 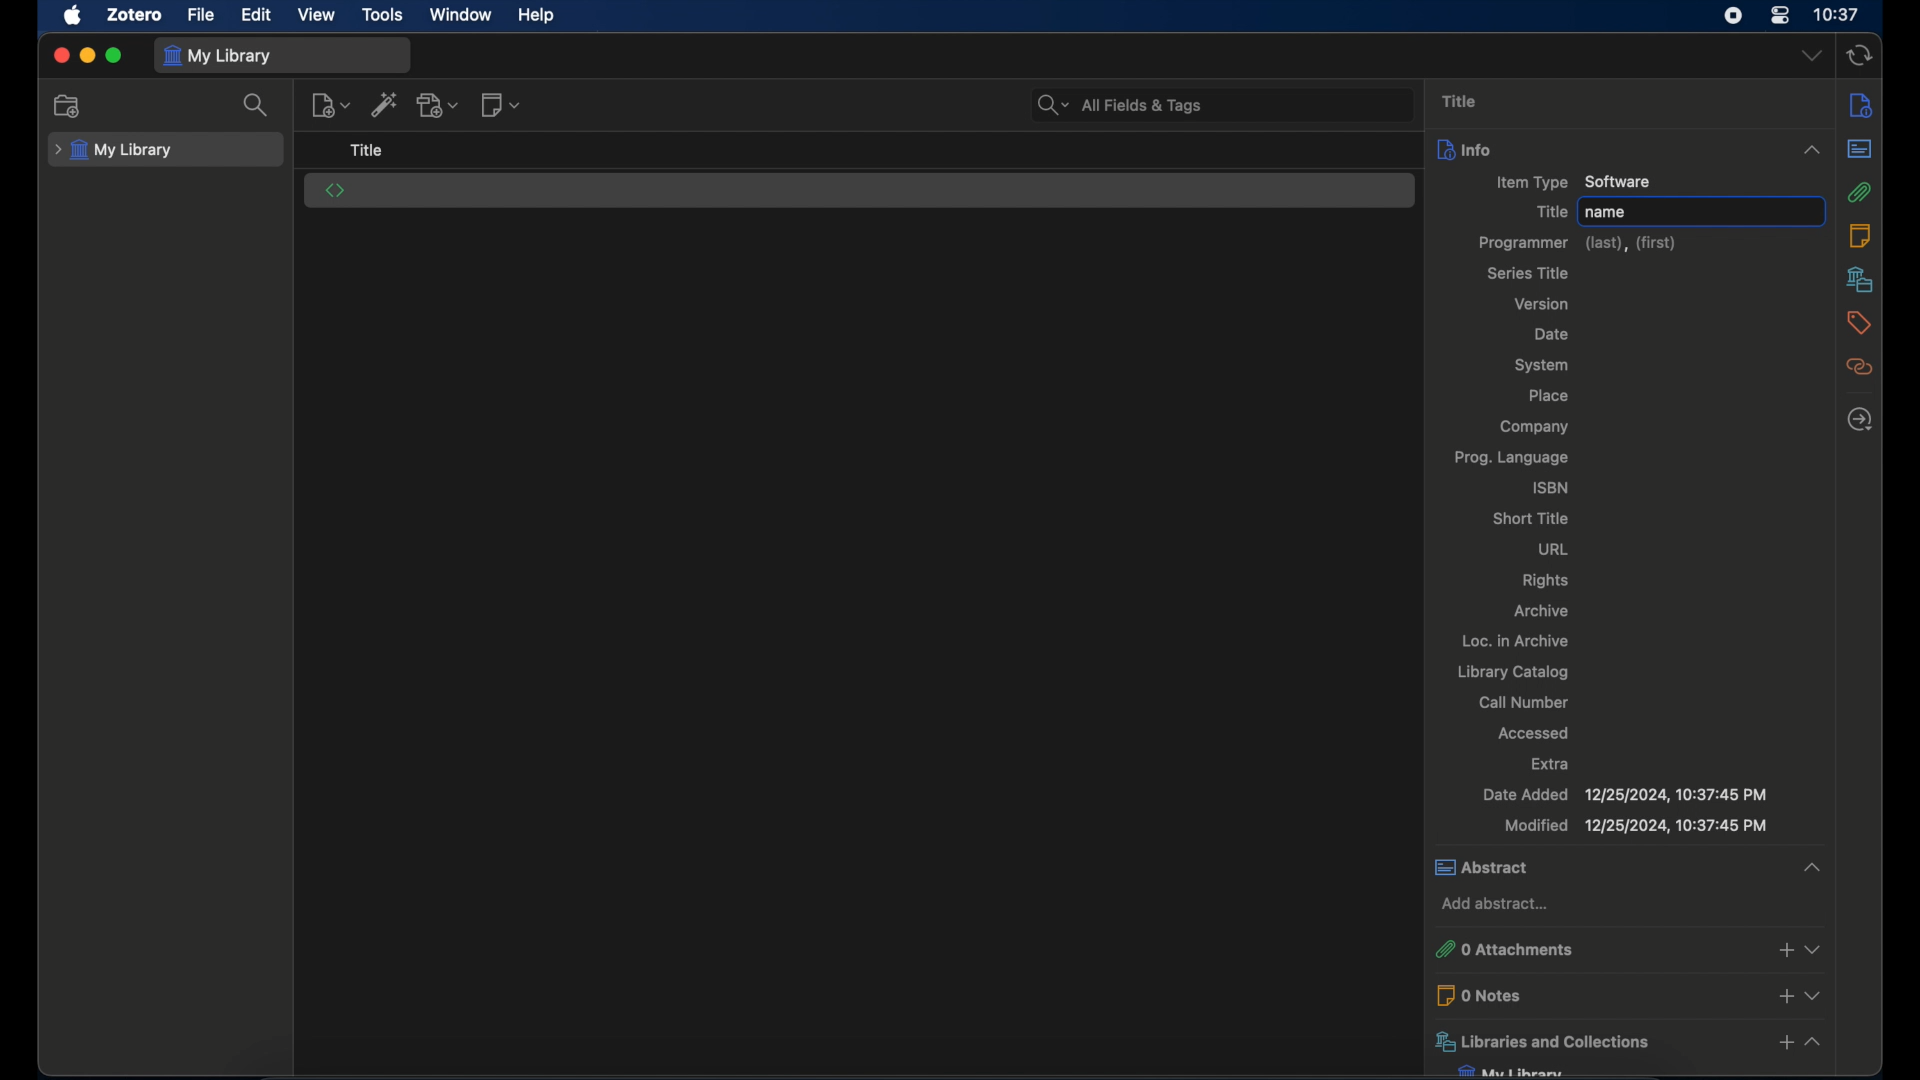 What do you see at coordinates (1544, 364) in the screenshot?
I see `system` at bounding box center [1544, 364].